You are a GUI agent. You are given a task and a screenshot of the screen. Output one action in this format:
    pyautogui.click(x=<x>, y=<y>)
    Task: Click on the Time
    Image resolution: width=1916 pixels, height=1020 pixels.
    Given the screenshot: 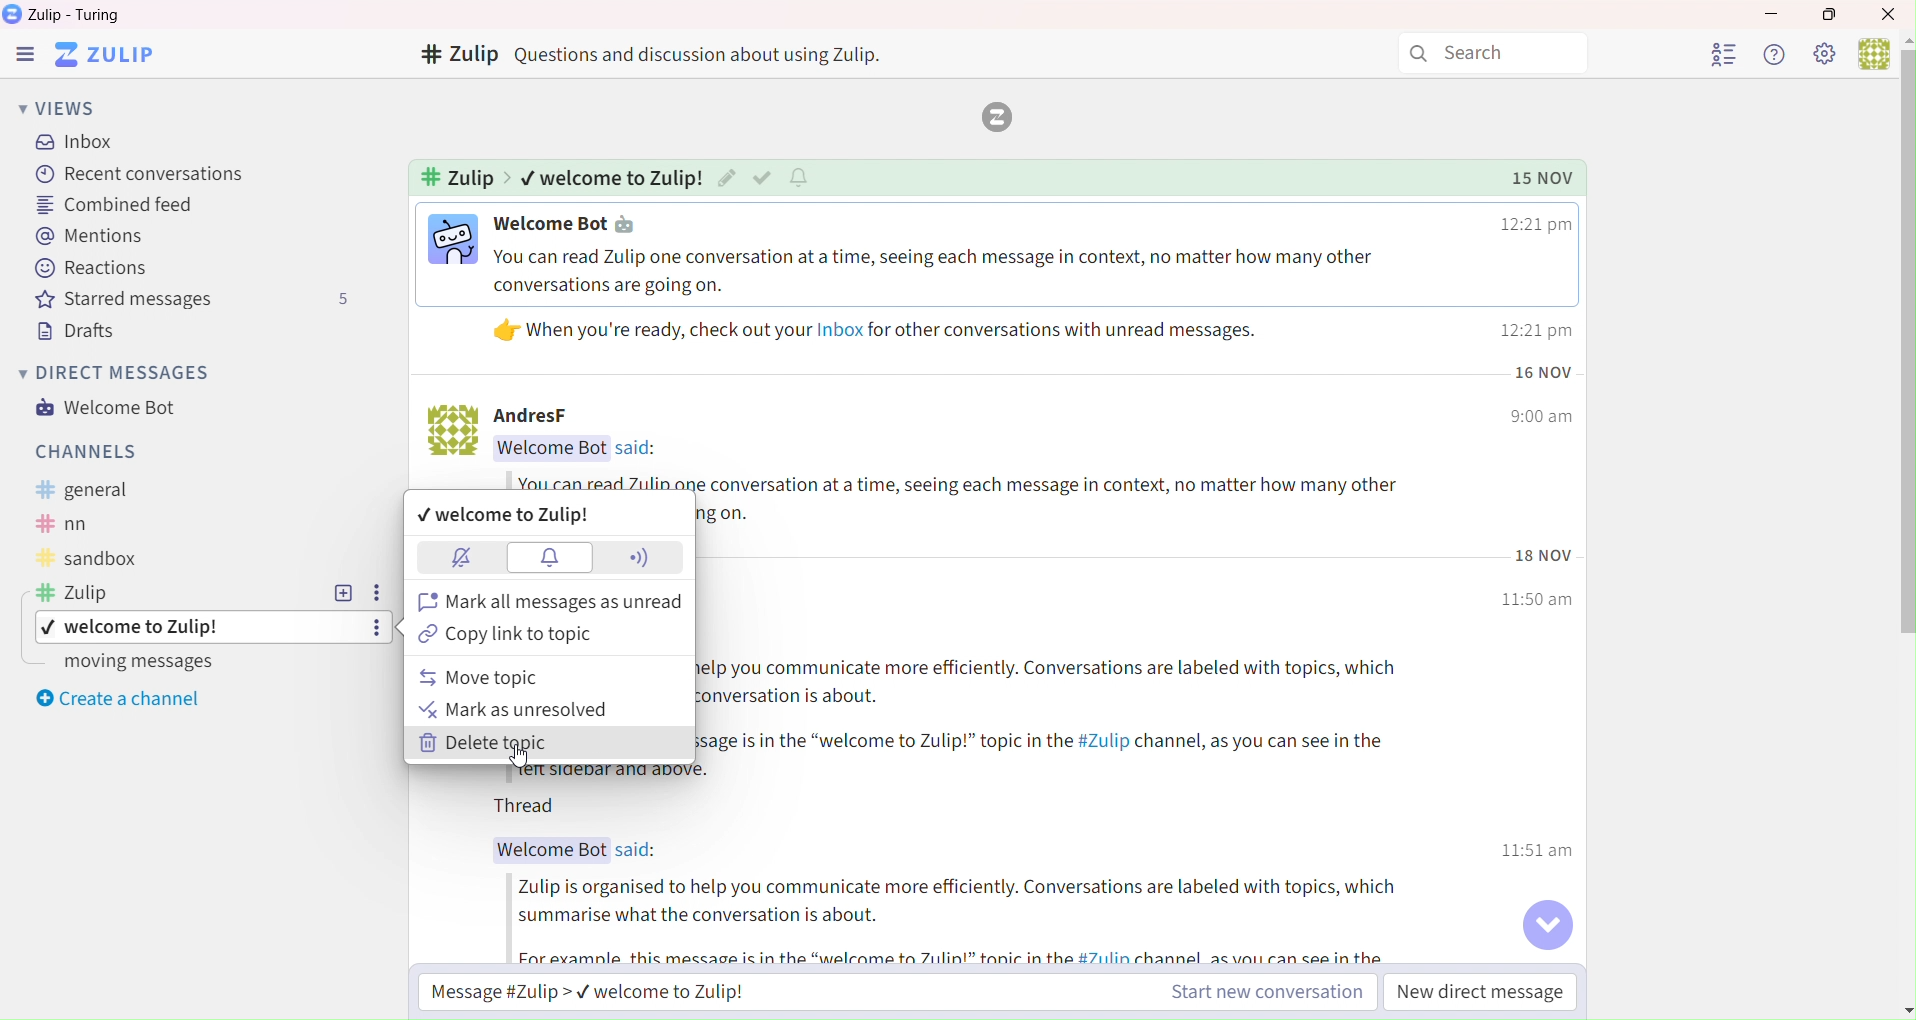 What is the action you would take?
    pyautogui.click(x=1538, y=330)
    